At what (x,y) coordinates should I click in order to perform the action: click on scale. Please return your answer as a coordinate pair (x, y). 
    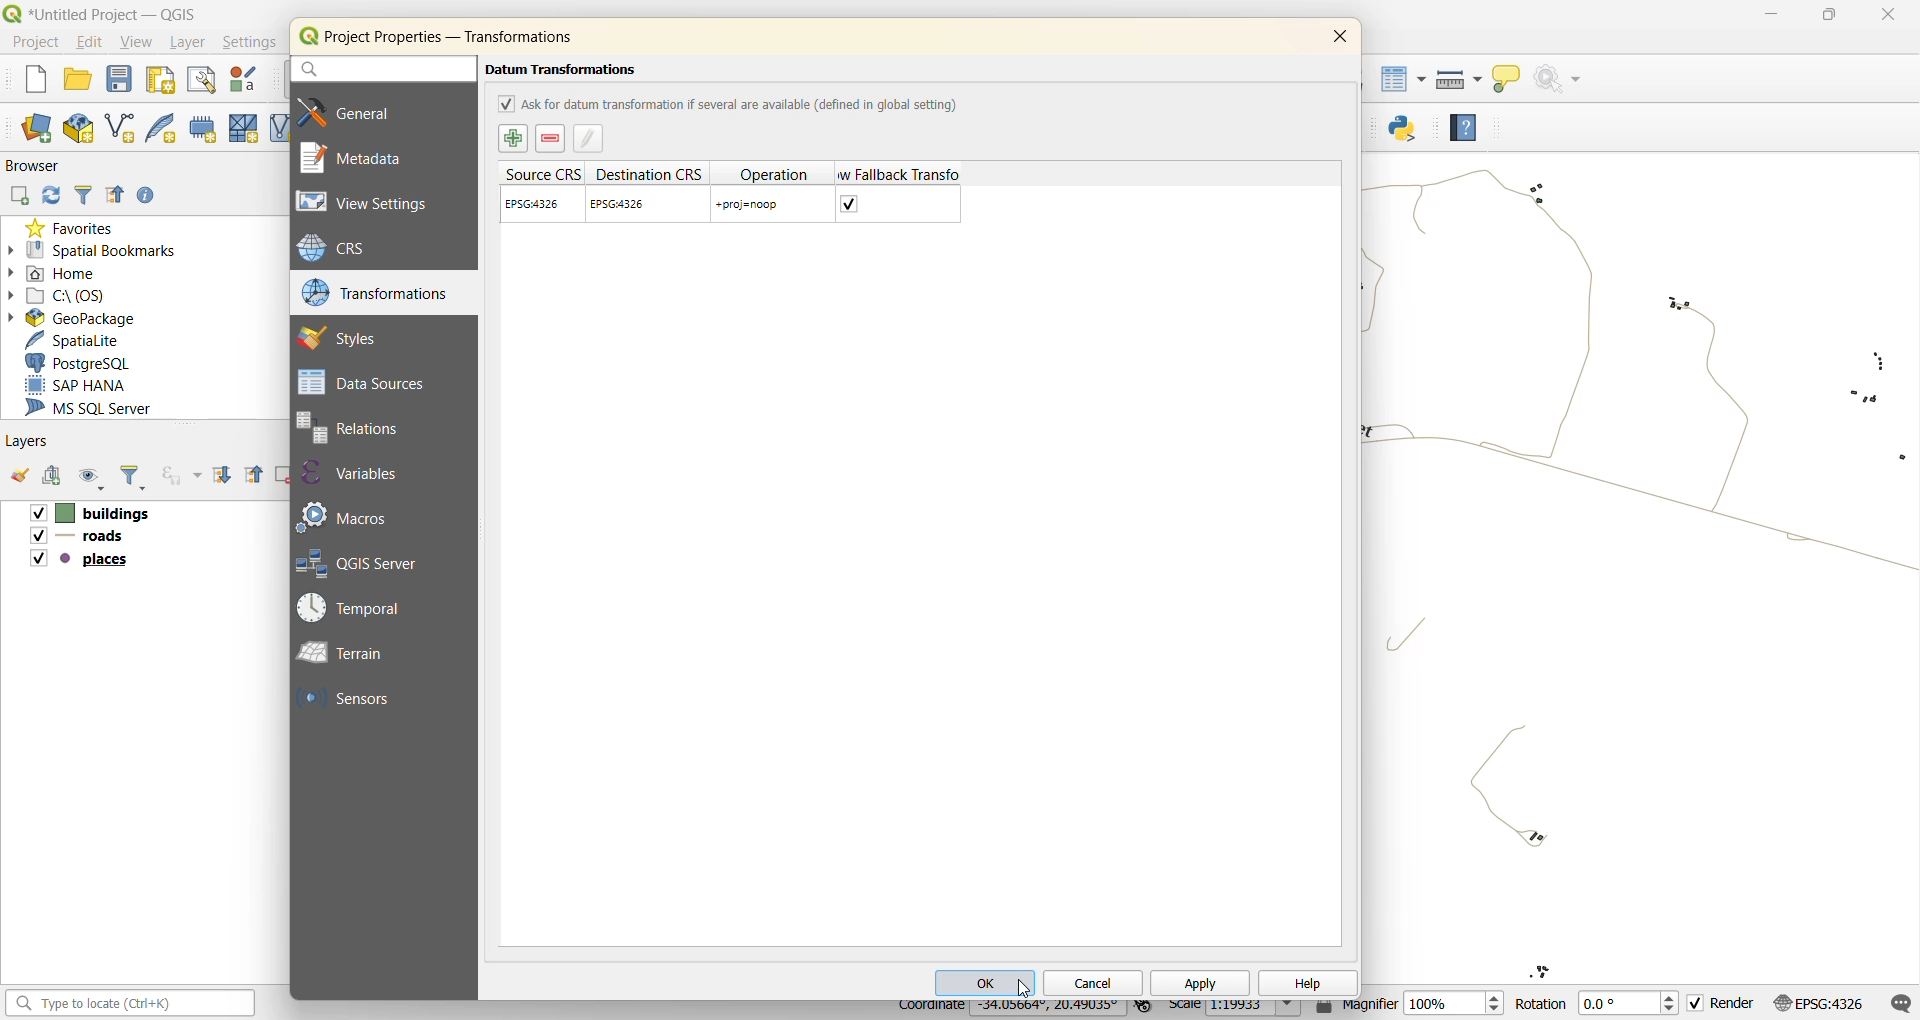
    Looking at the image, I should click on (1236, 1009).